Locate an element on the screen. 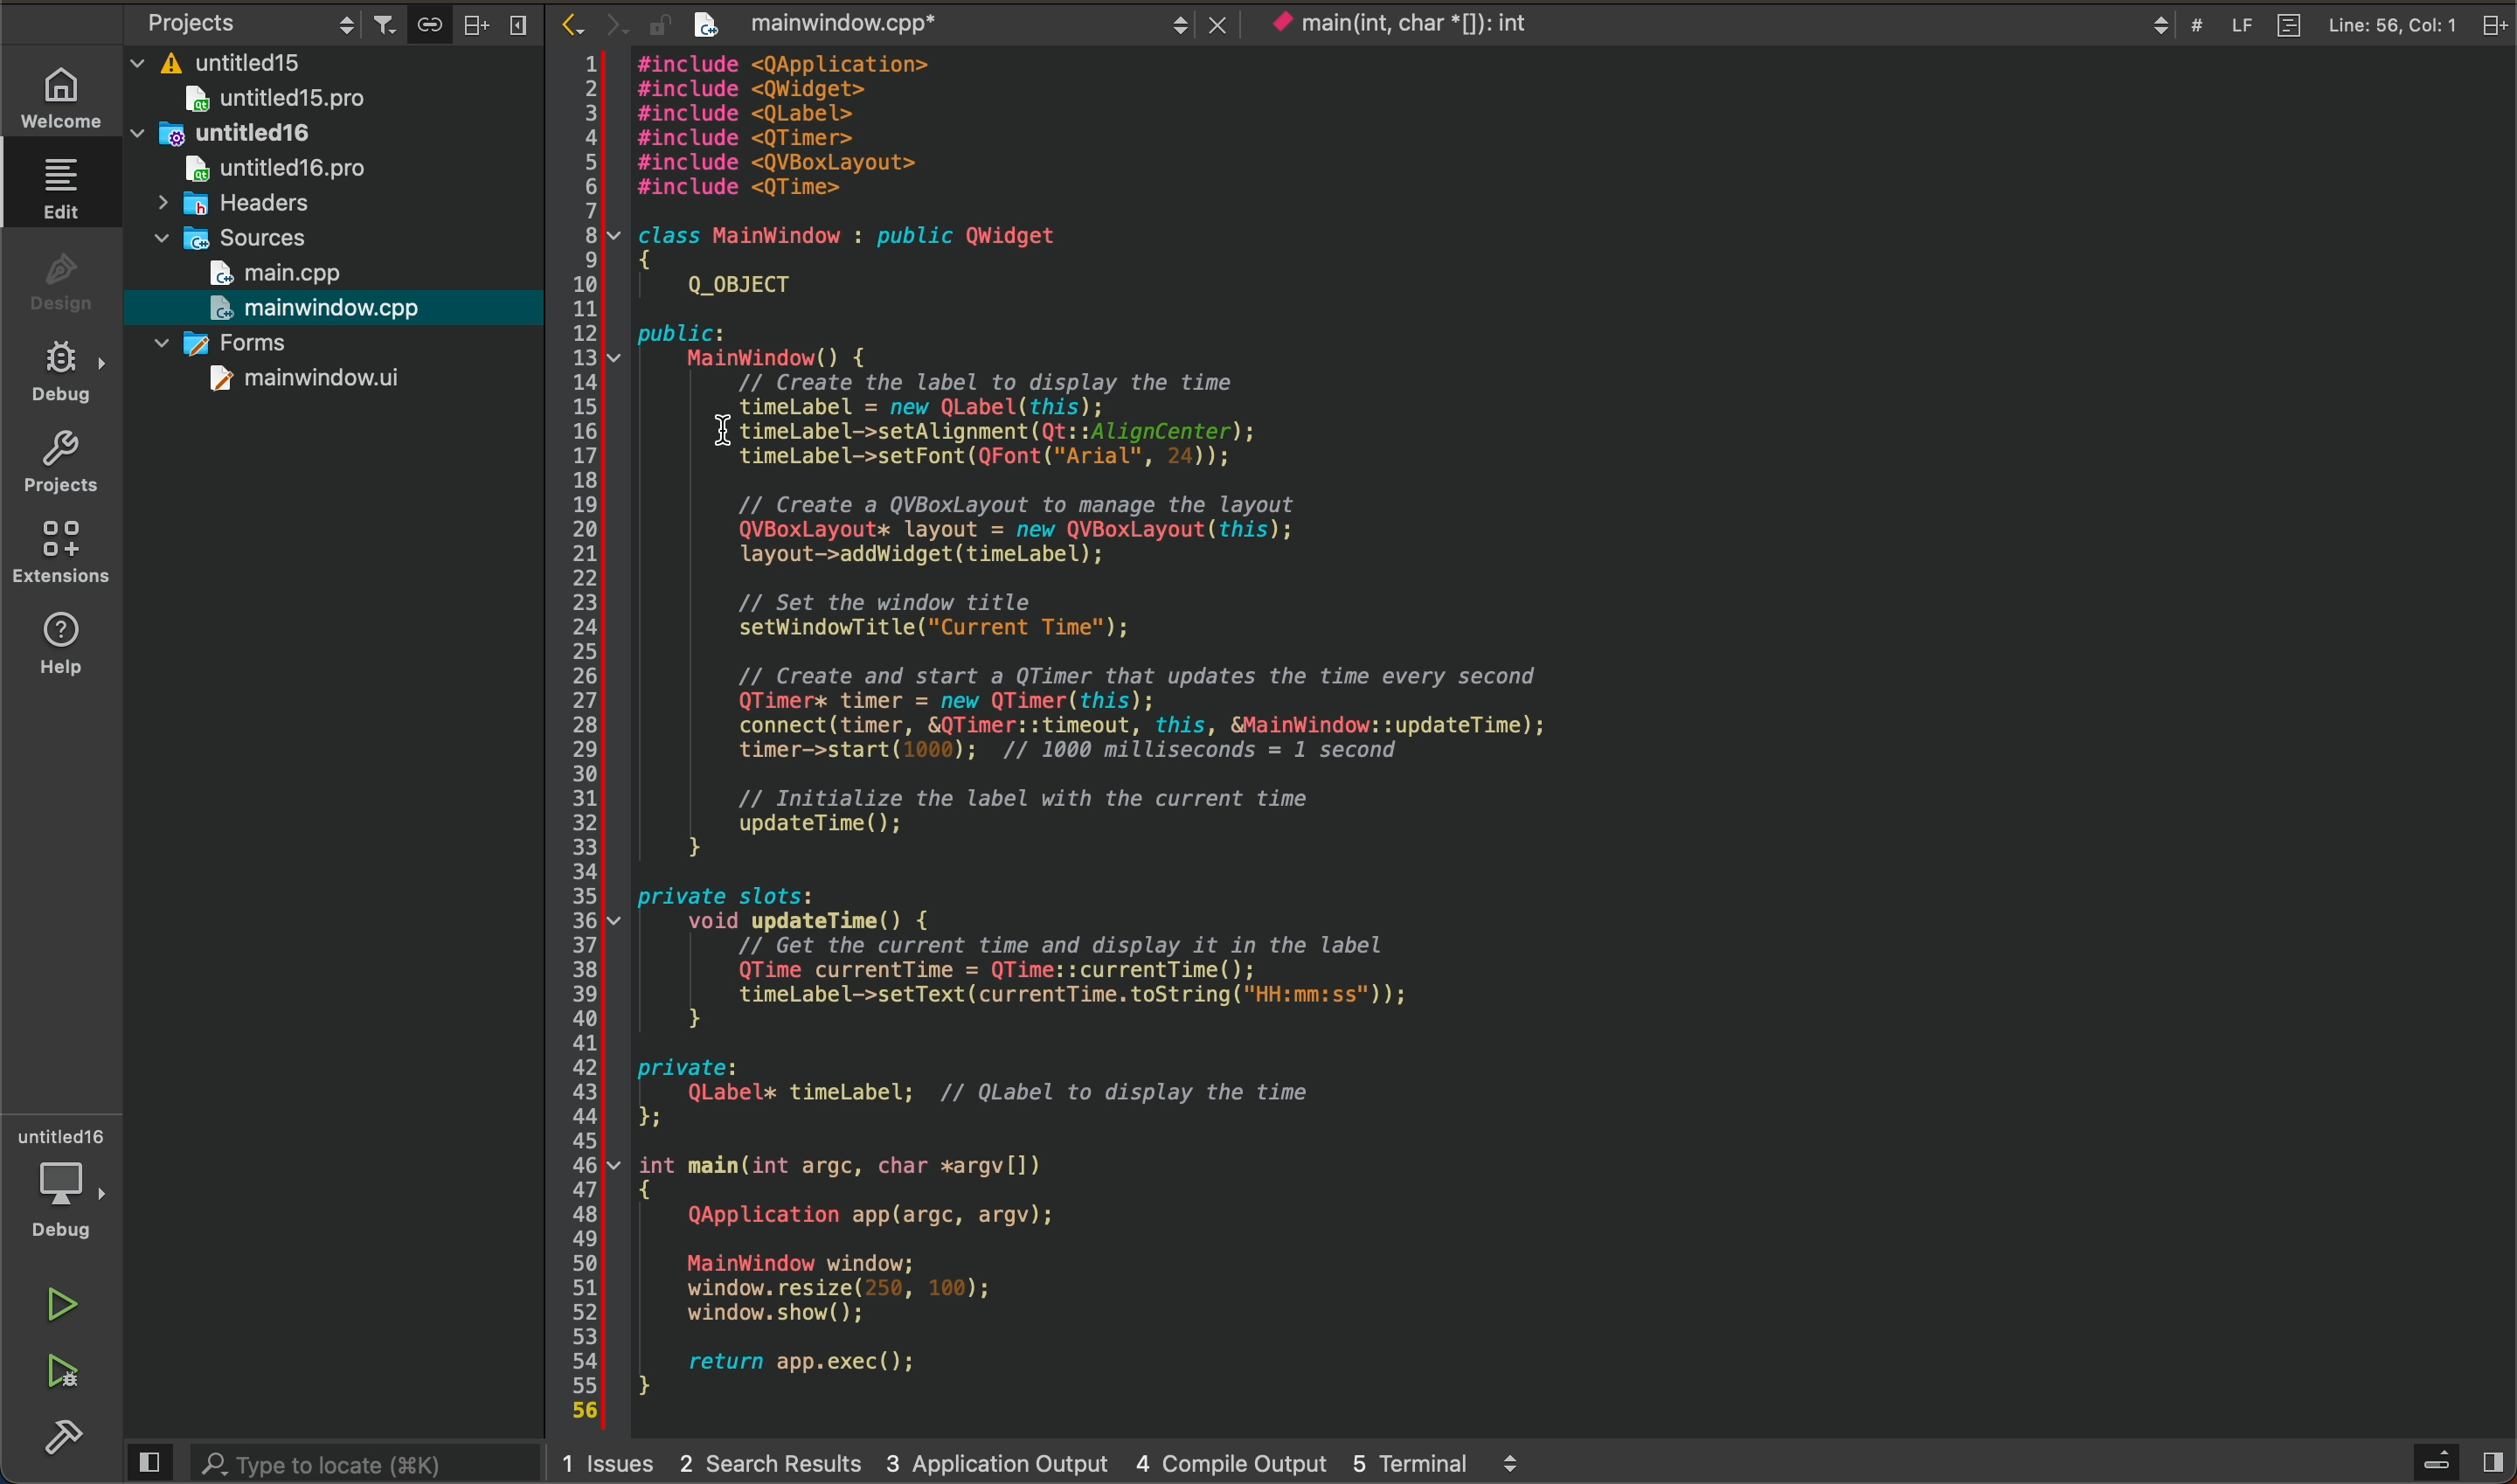  # LF is located at coordinates (2229, 24).